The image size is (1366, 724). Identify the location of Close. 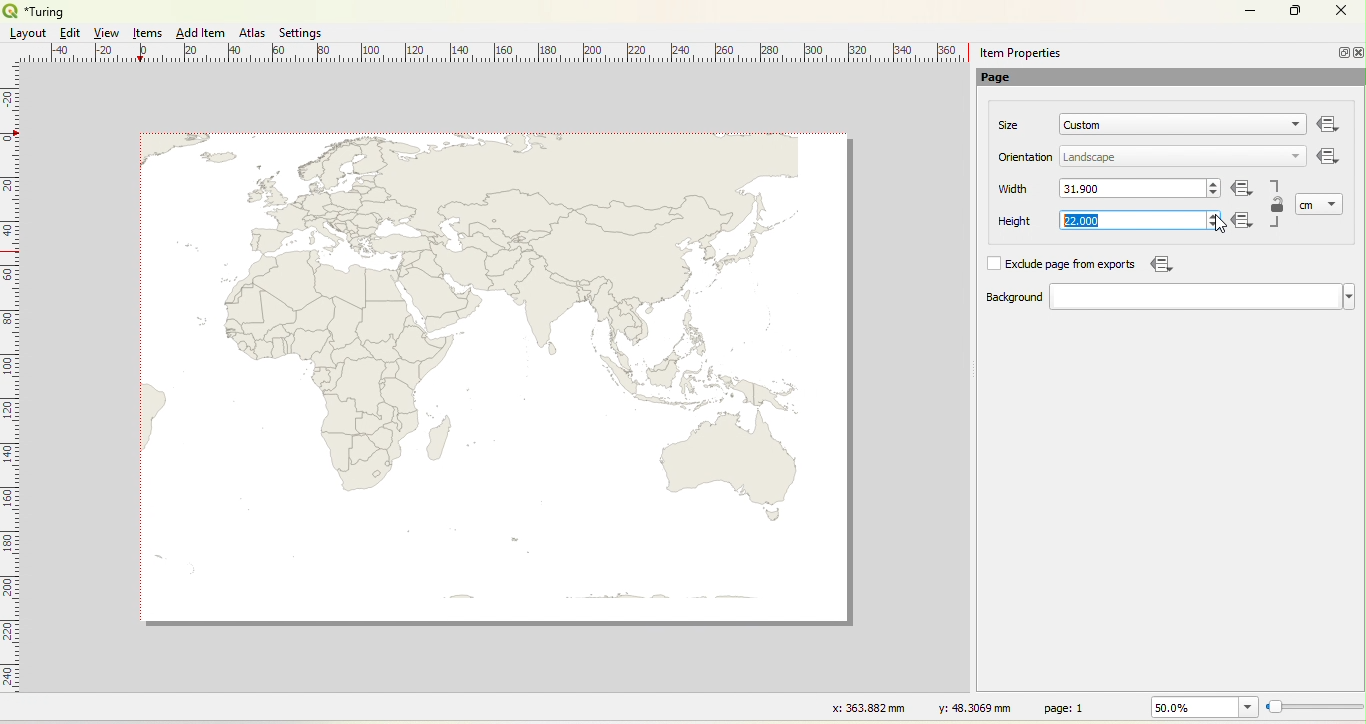
(1340, 13).